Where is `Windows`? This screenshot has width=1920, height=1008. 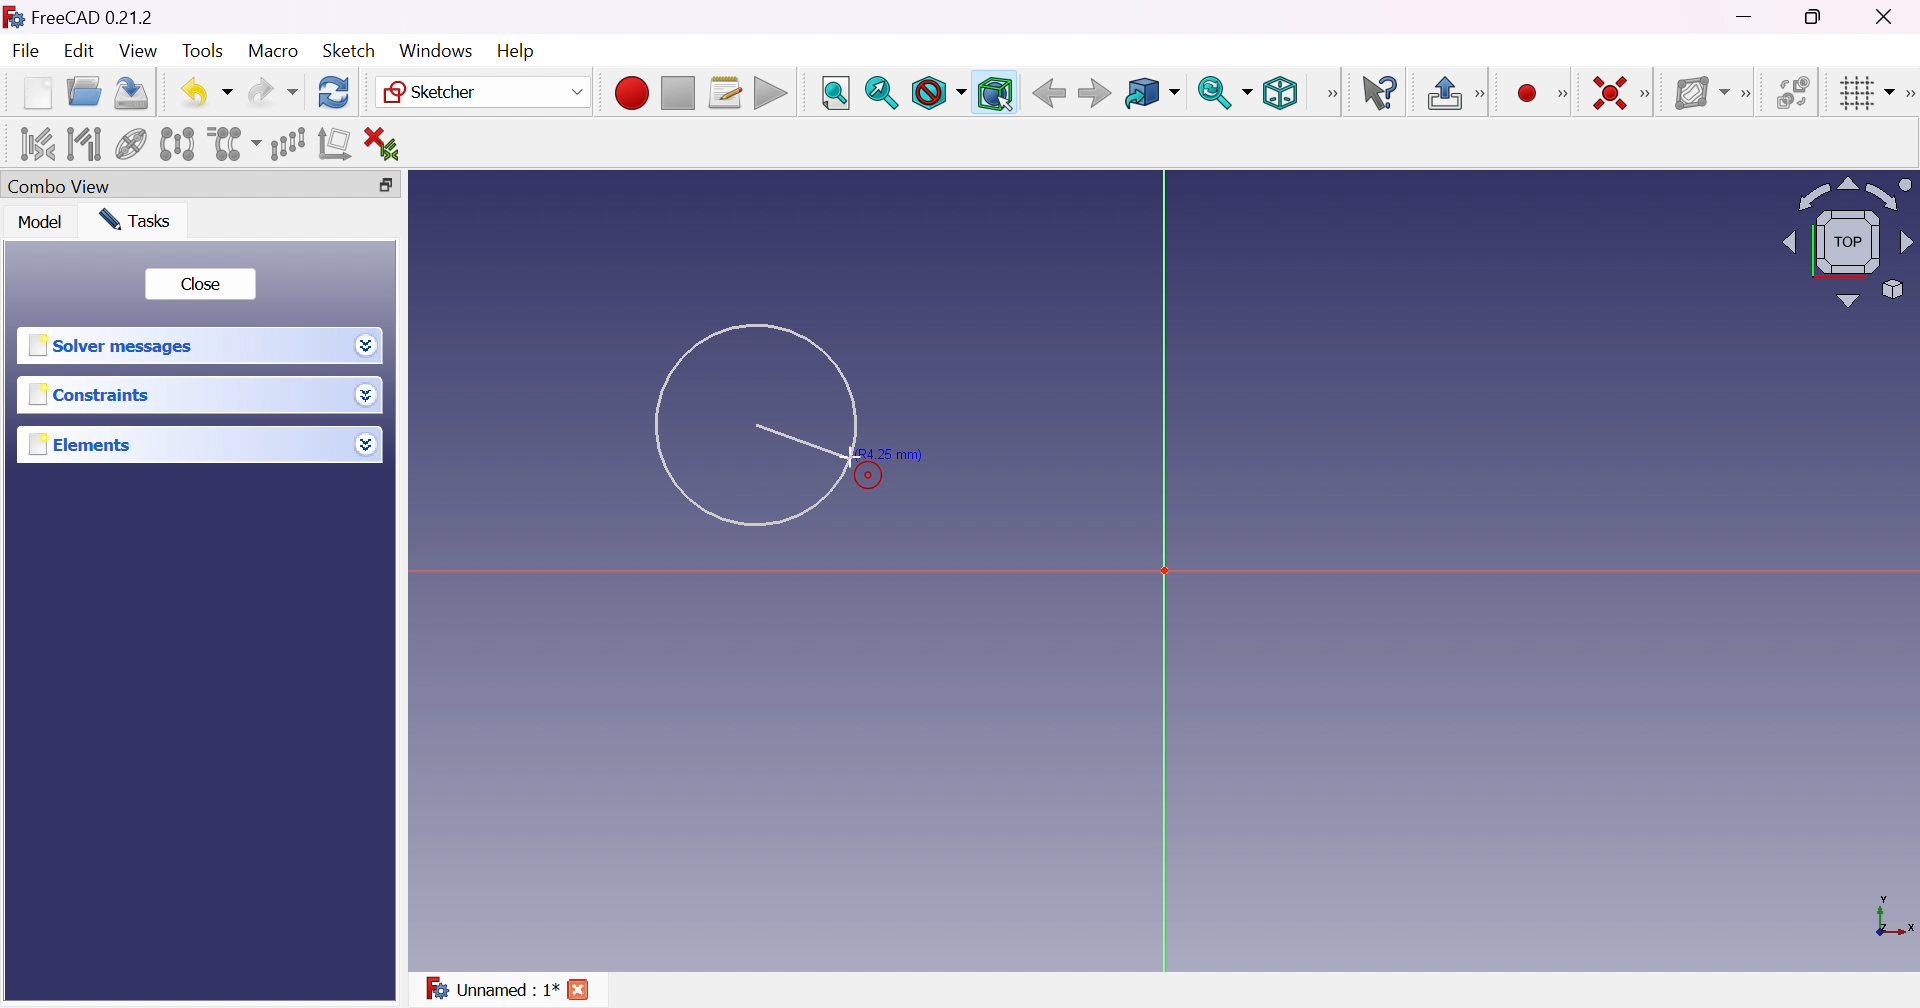
Windows is located at coordinates (436, 50).